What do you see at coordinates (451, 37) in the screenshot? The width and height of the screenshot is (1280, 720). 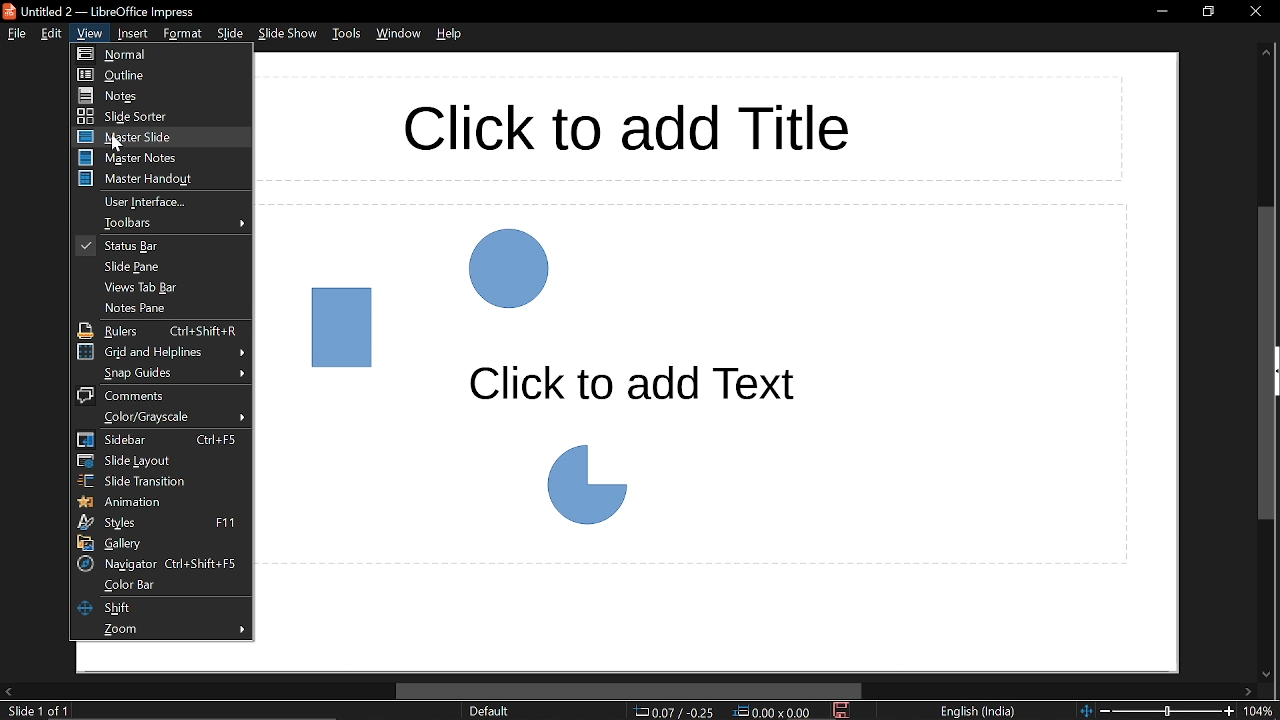 I see `Help` at bounding box center [451, 37].